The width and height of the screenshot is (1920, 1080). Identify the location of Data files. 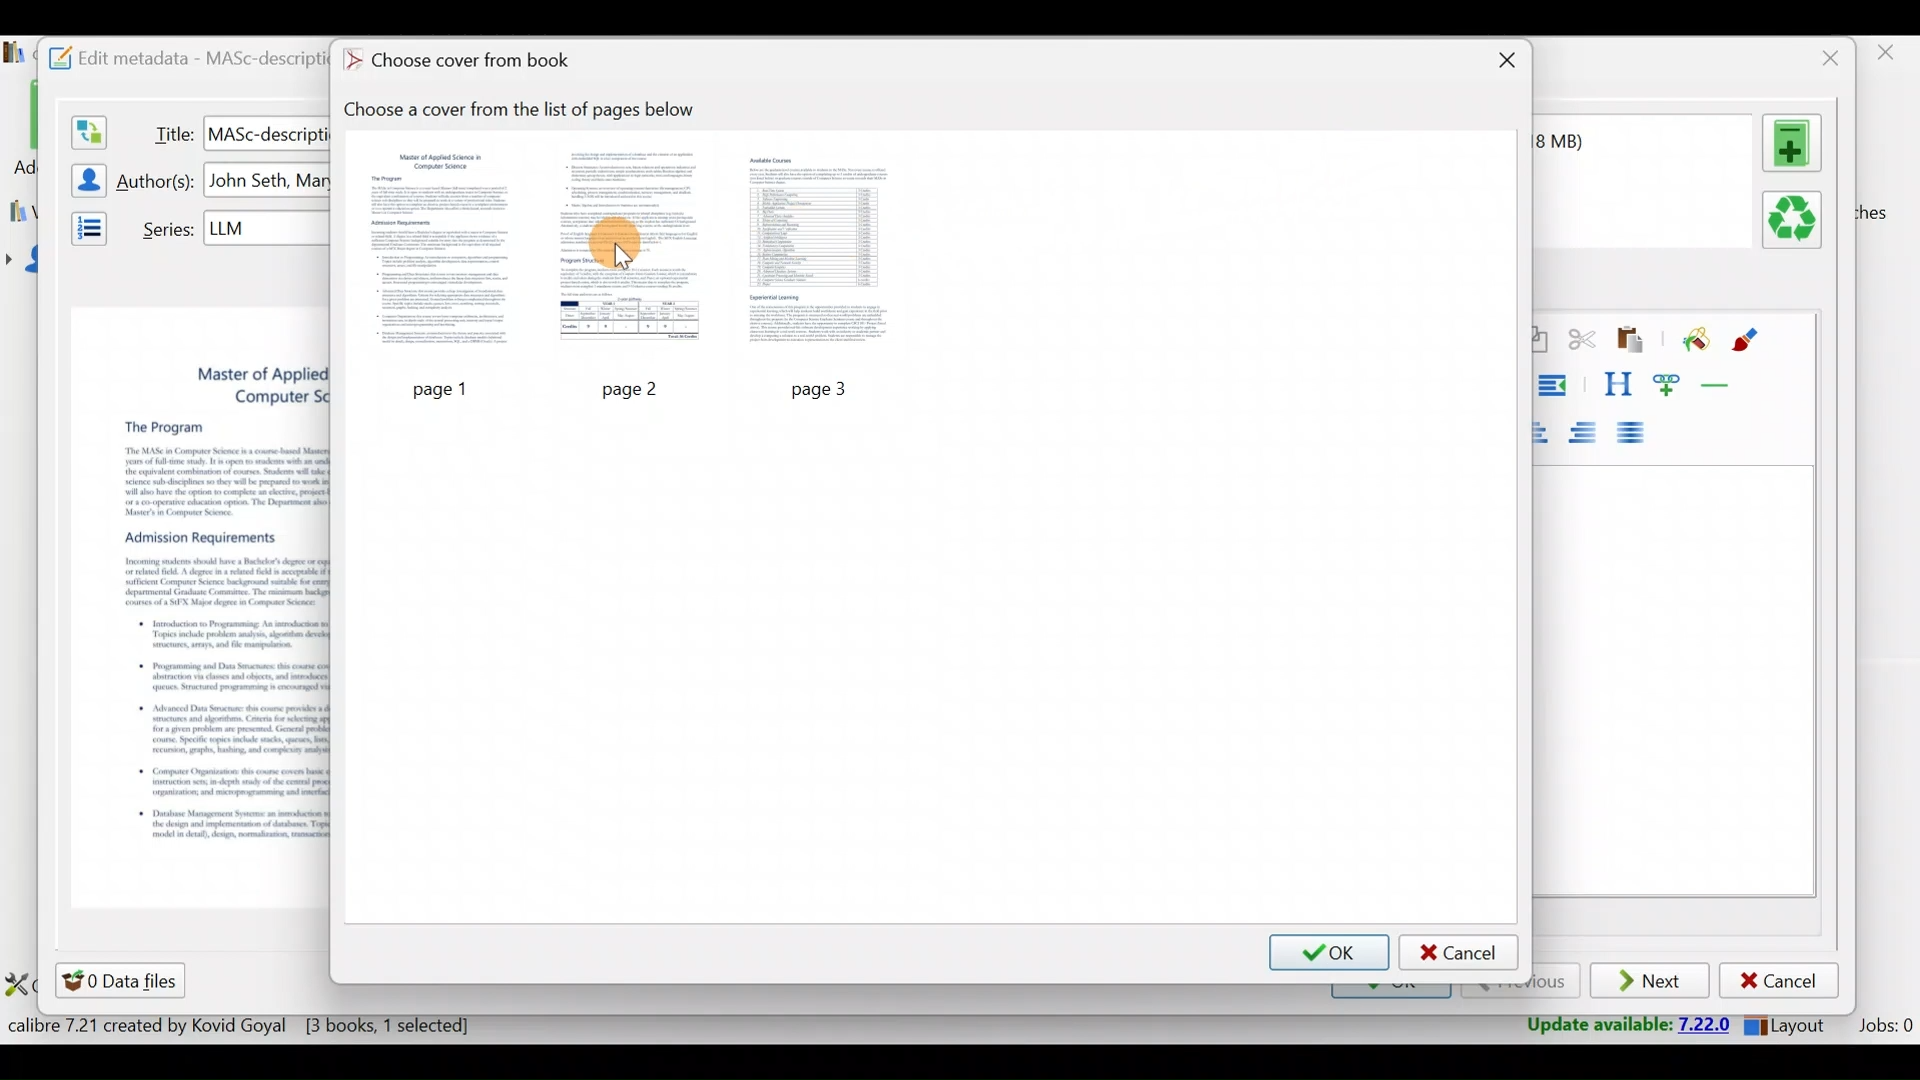
(124, 980).